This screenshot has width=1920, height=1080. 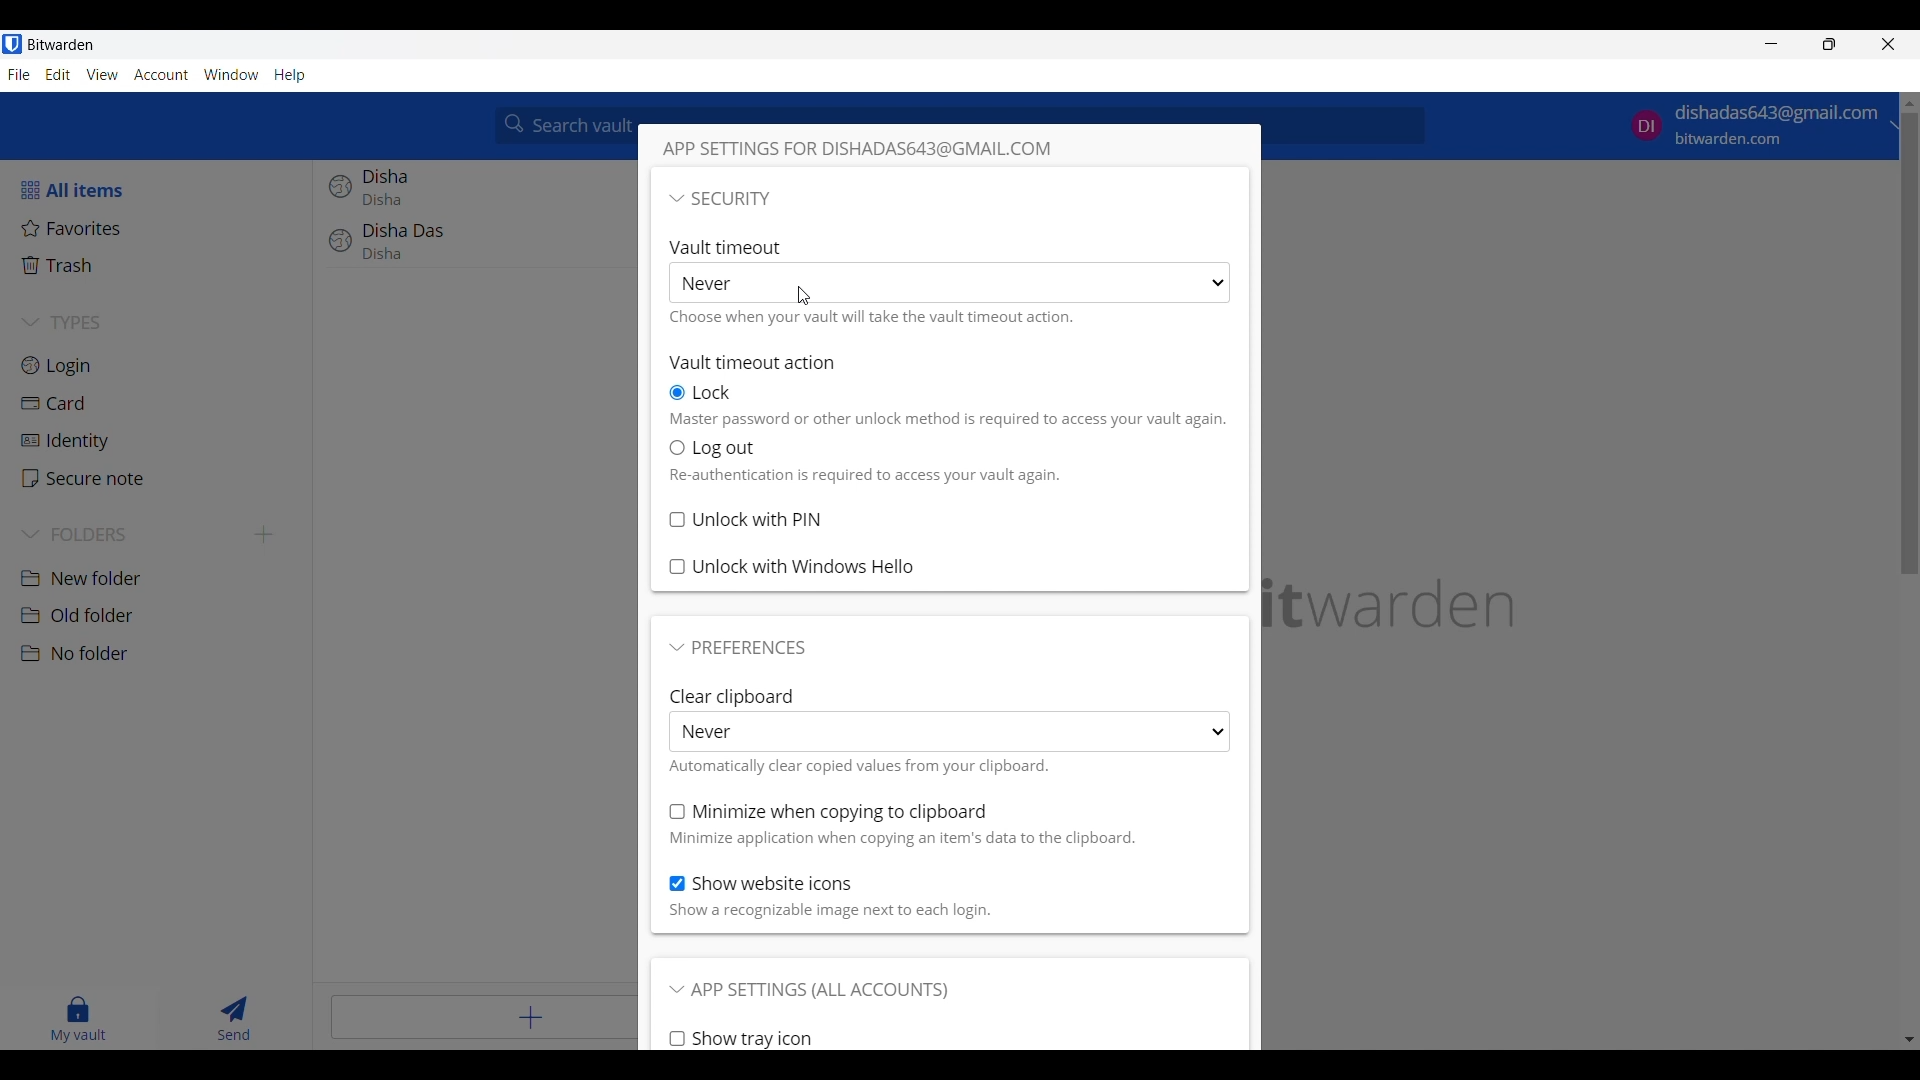 I want to click on Vault timeout action, subsection, so click(x=755, y=362).